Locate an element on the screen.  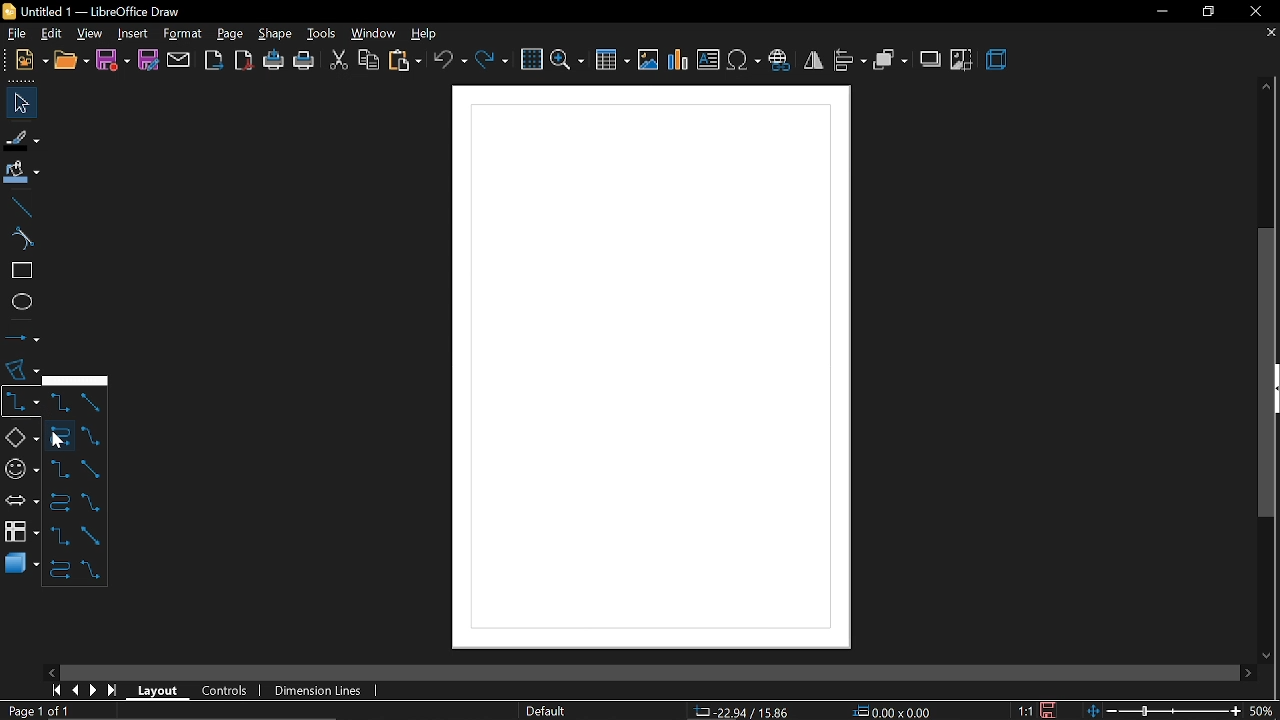
dimension lines is located at coordinates (321, 691).